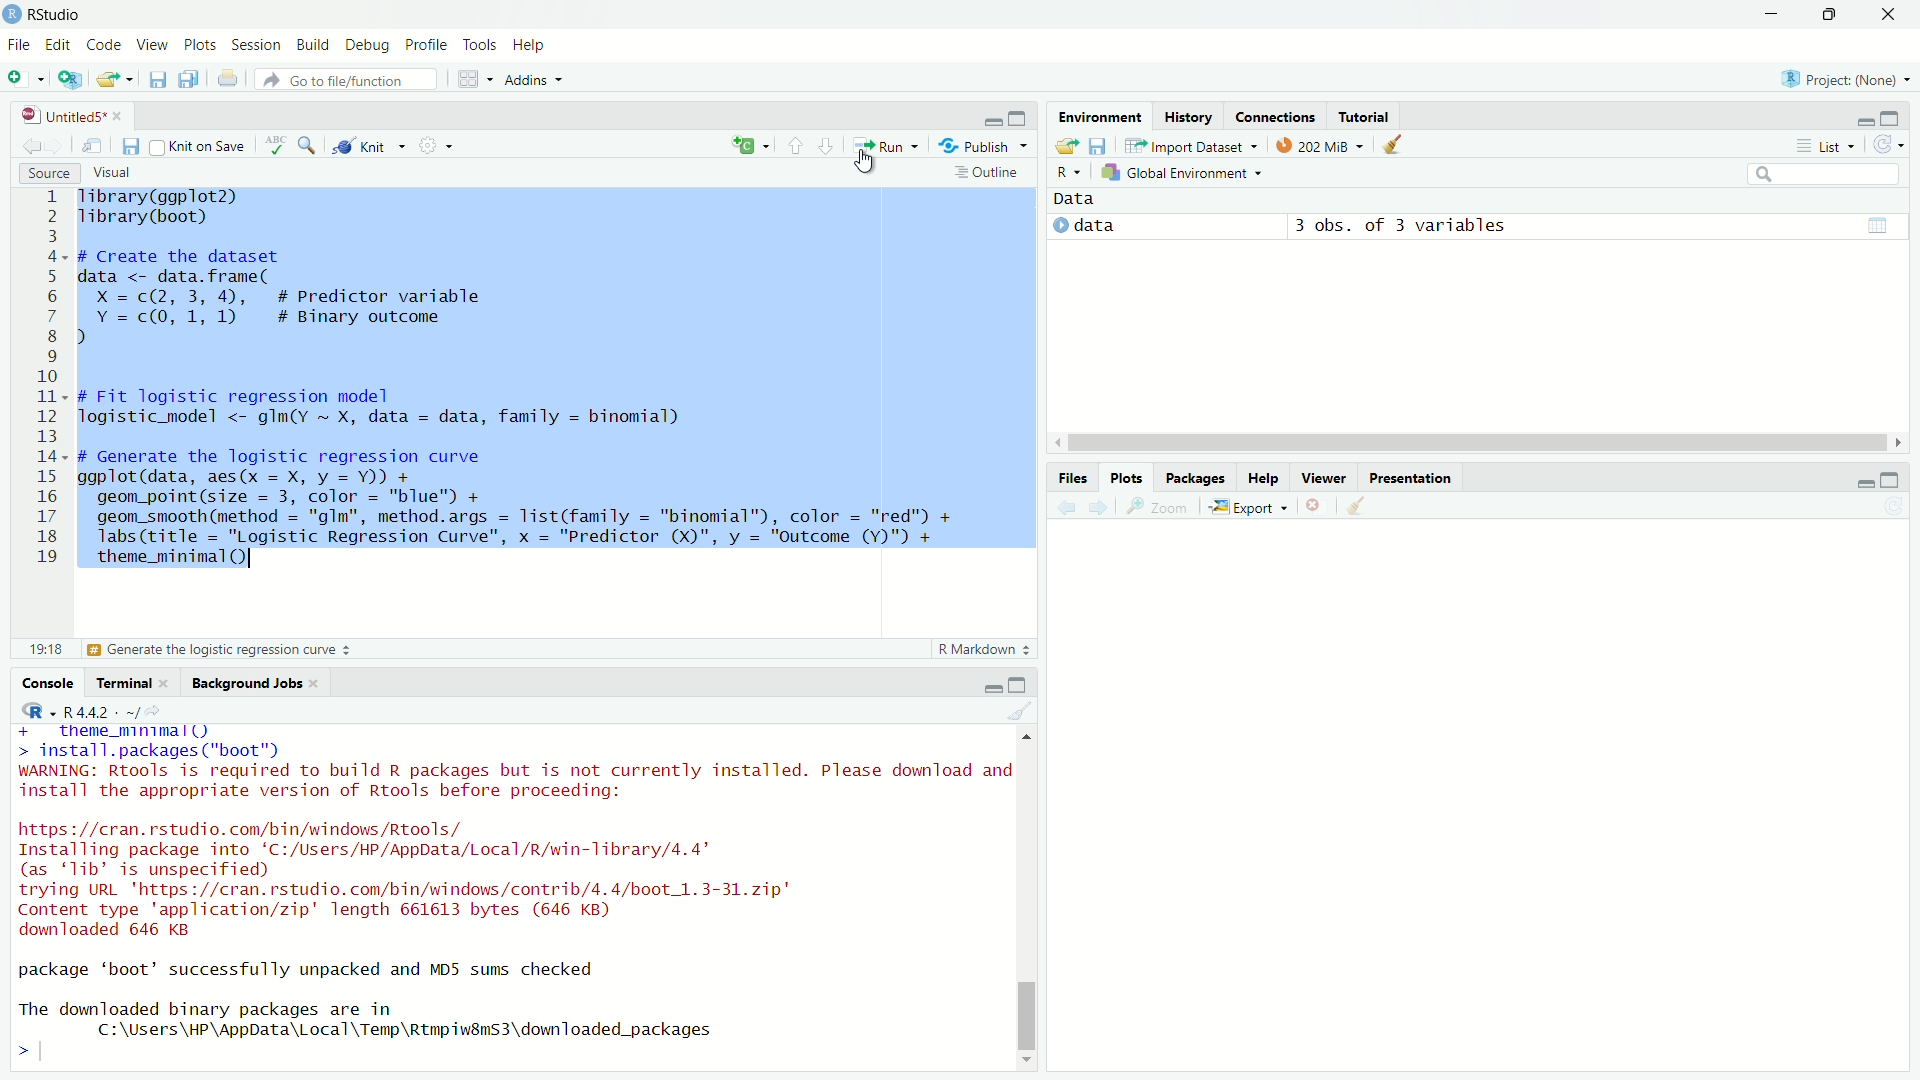 The height and width of the screenshot is (1080, 1920). What do you see at coordinates (425, 44) in the screenshot?
I see `Profile` at bounding box center [425, 44].